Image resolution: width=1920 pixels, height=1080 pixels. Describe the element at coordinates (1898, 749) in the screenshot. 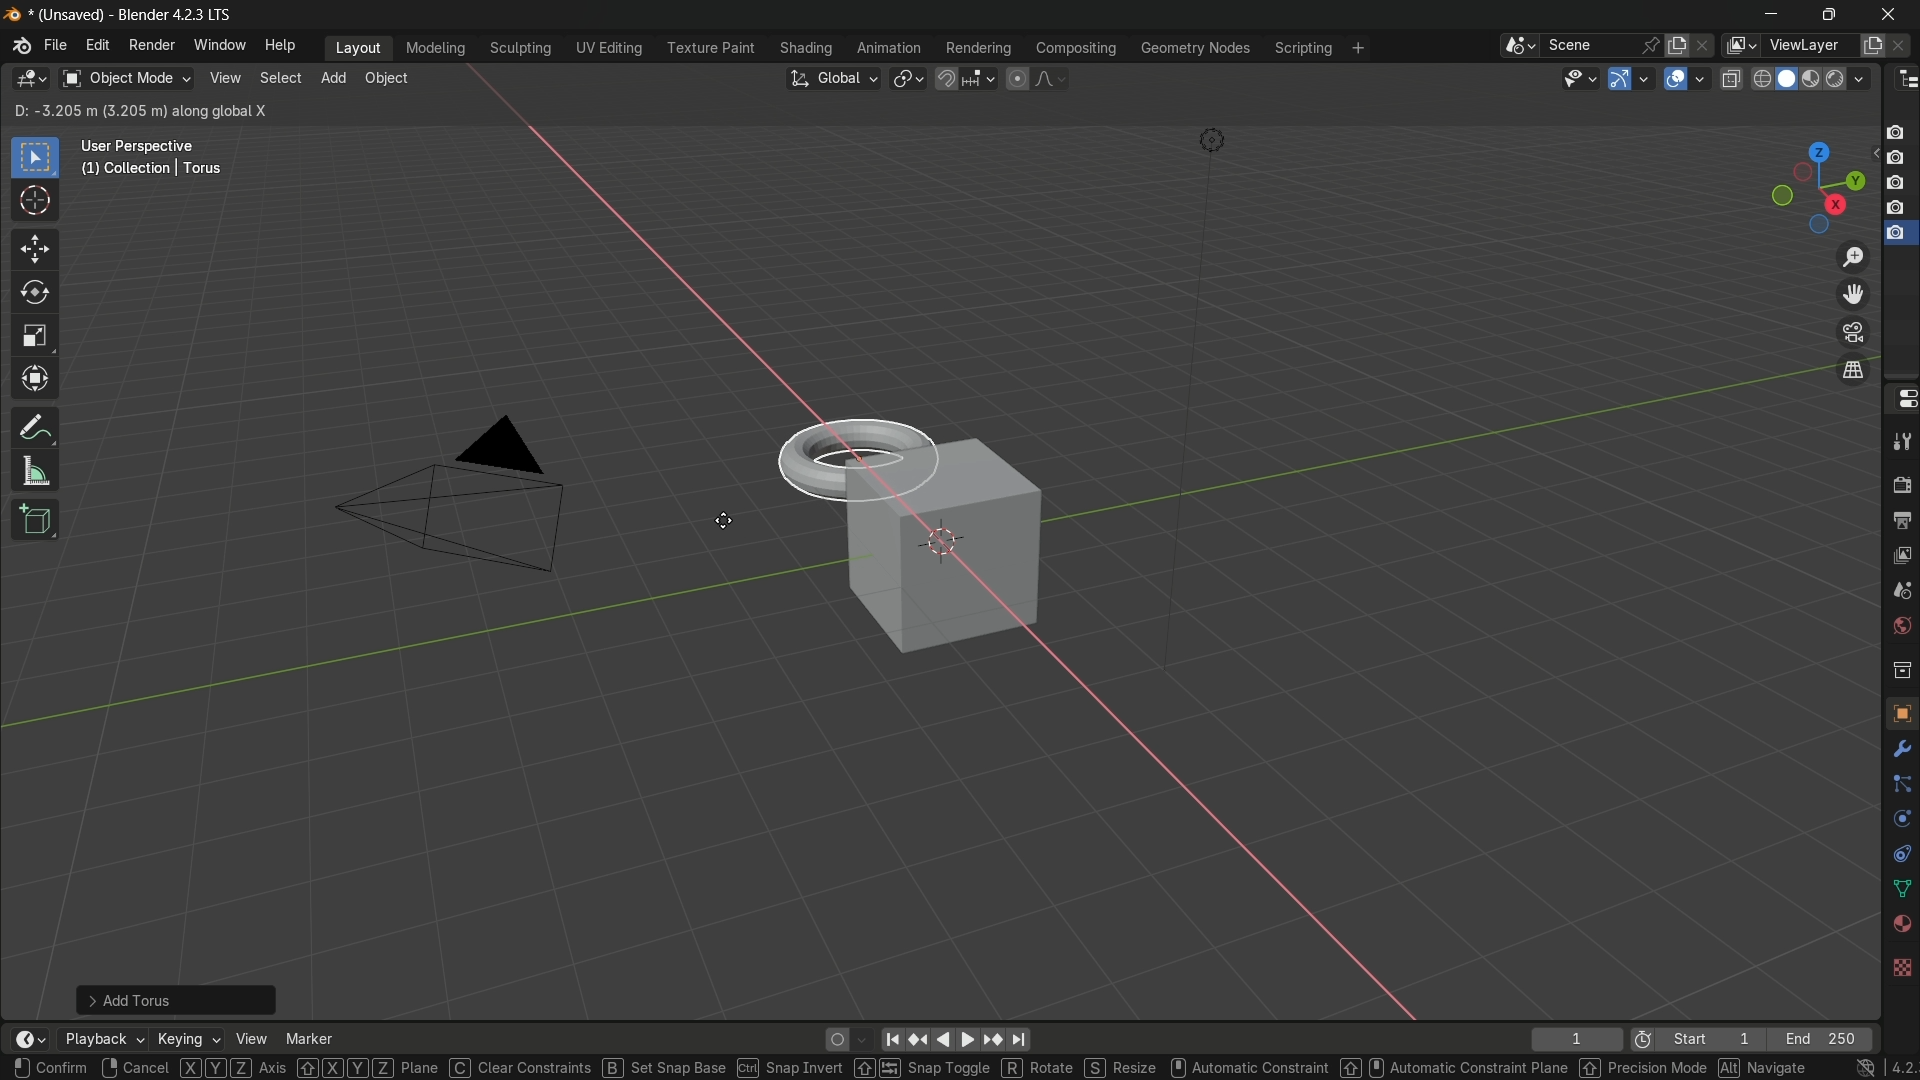

I see `modifier` at that location.